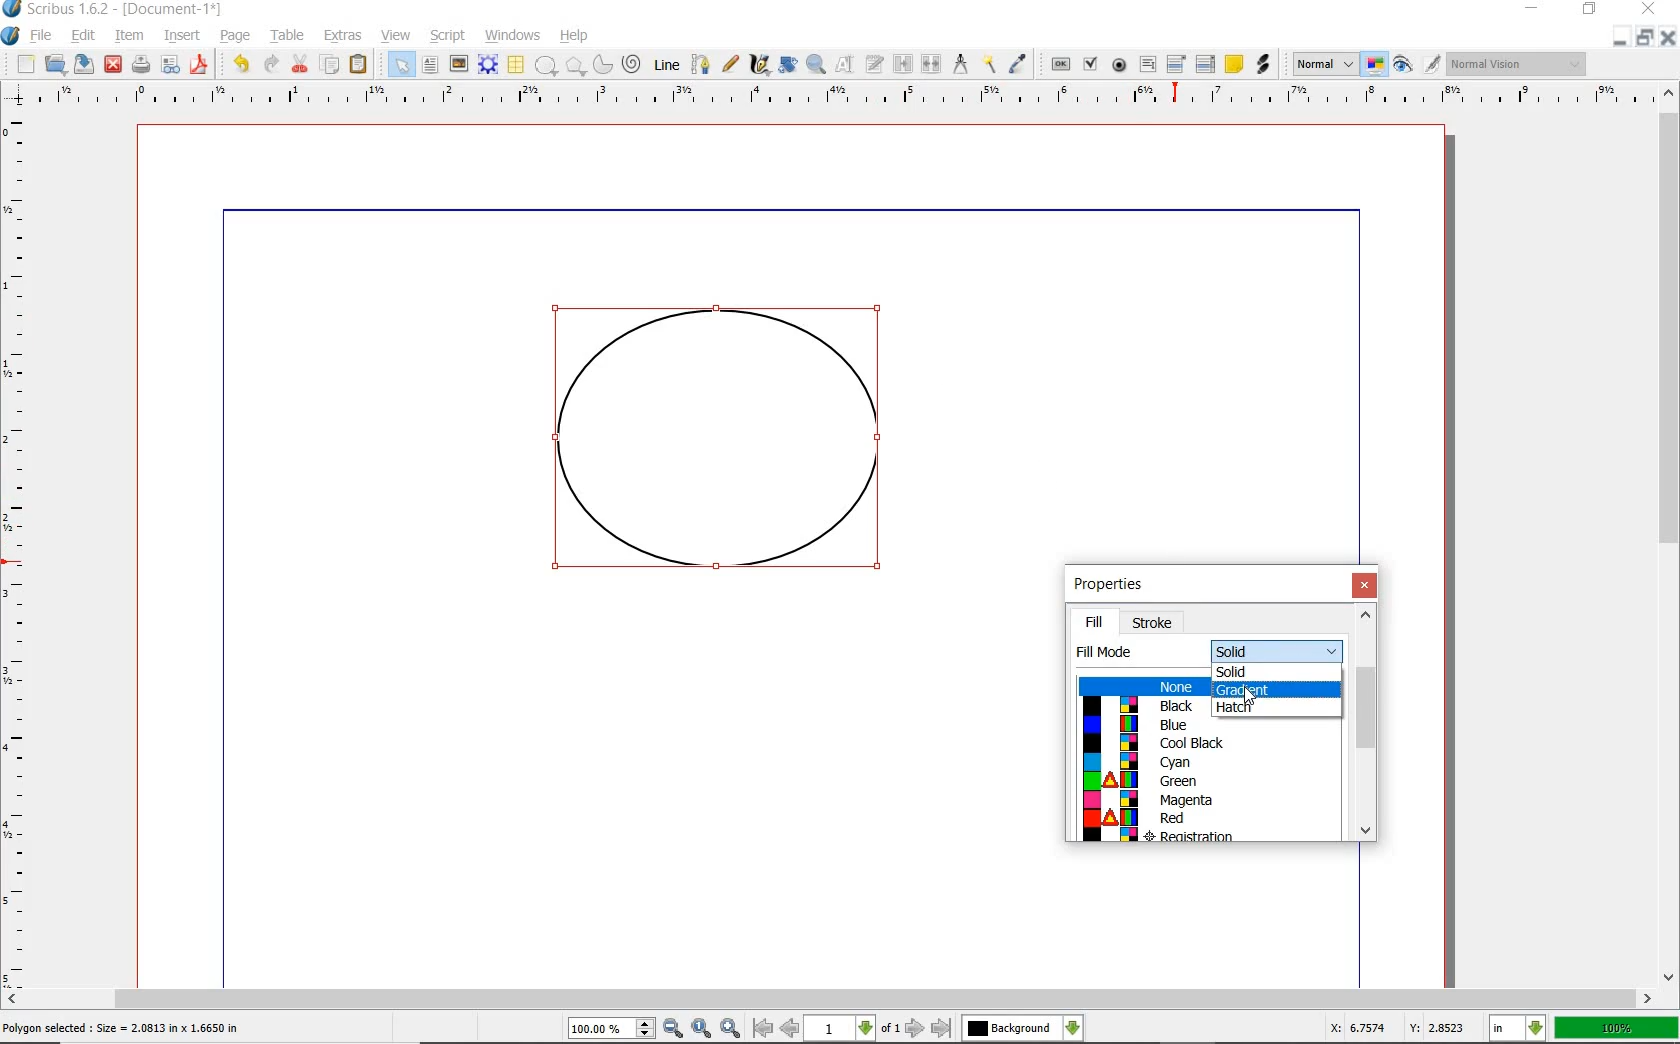  Describe the element at coordinates (940, 1029) in the screenshot. I see `last` at that location.